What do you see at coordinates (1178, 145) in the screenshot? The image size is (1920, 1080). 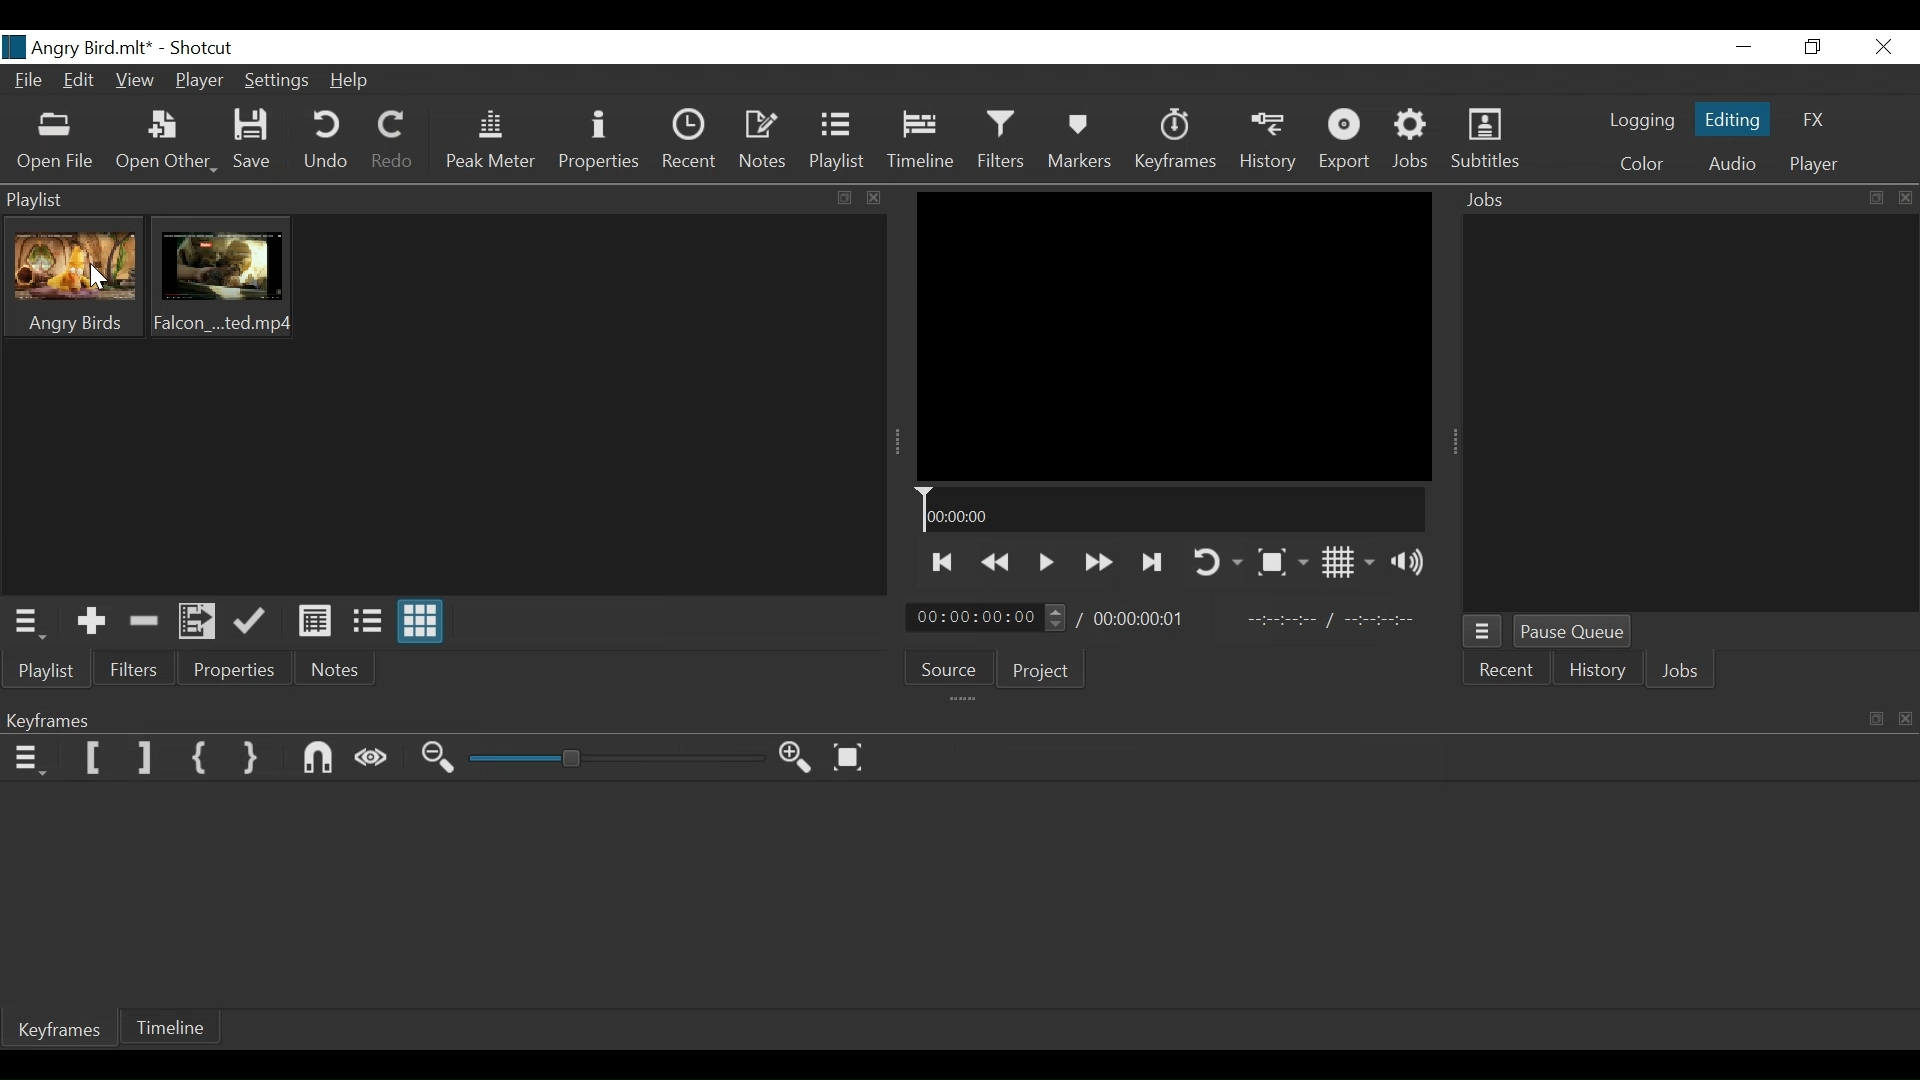 I see `Keyframe` at bounding box center [1178, 145].